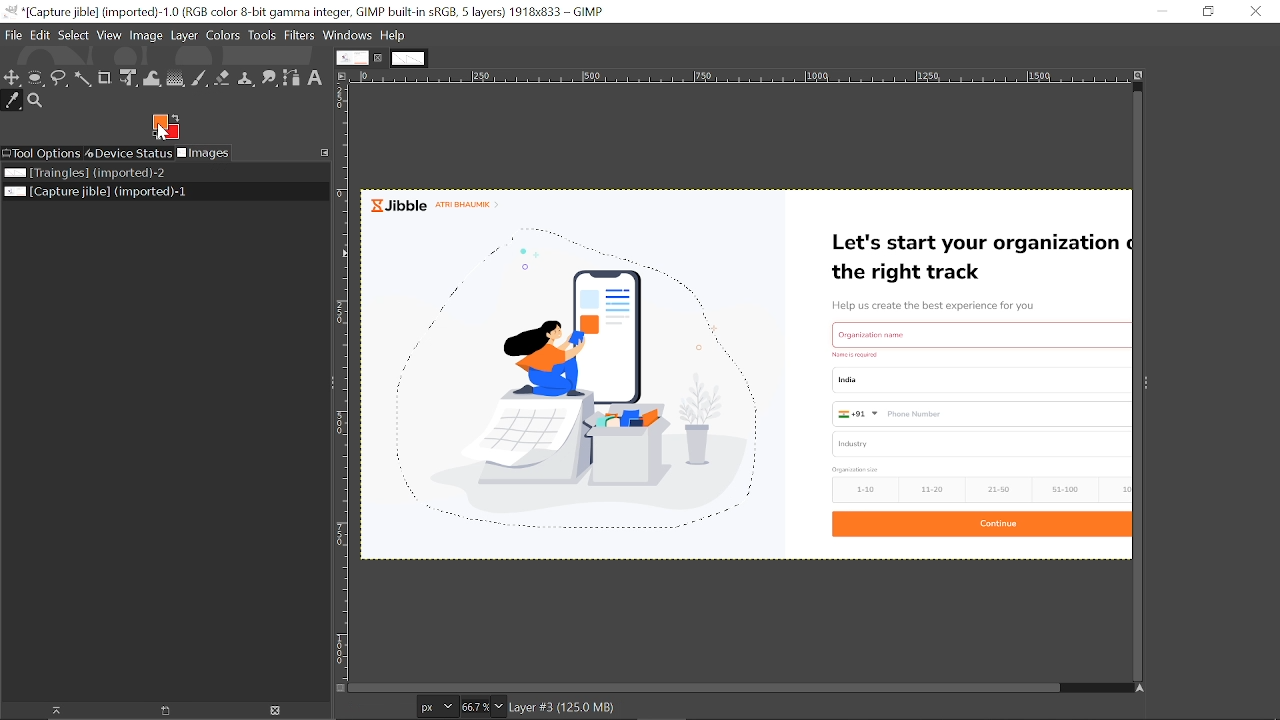 This screenshot has width=1280, height=720. Describe the element at coordinates (299, 36) in the screenshot. I see `Filters` at that location.